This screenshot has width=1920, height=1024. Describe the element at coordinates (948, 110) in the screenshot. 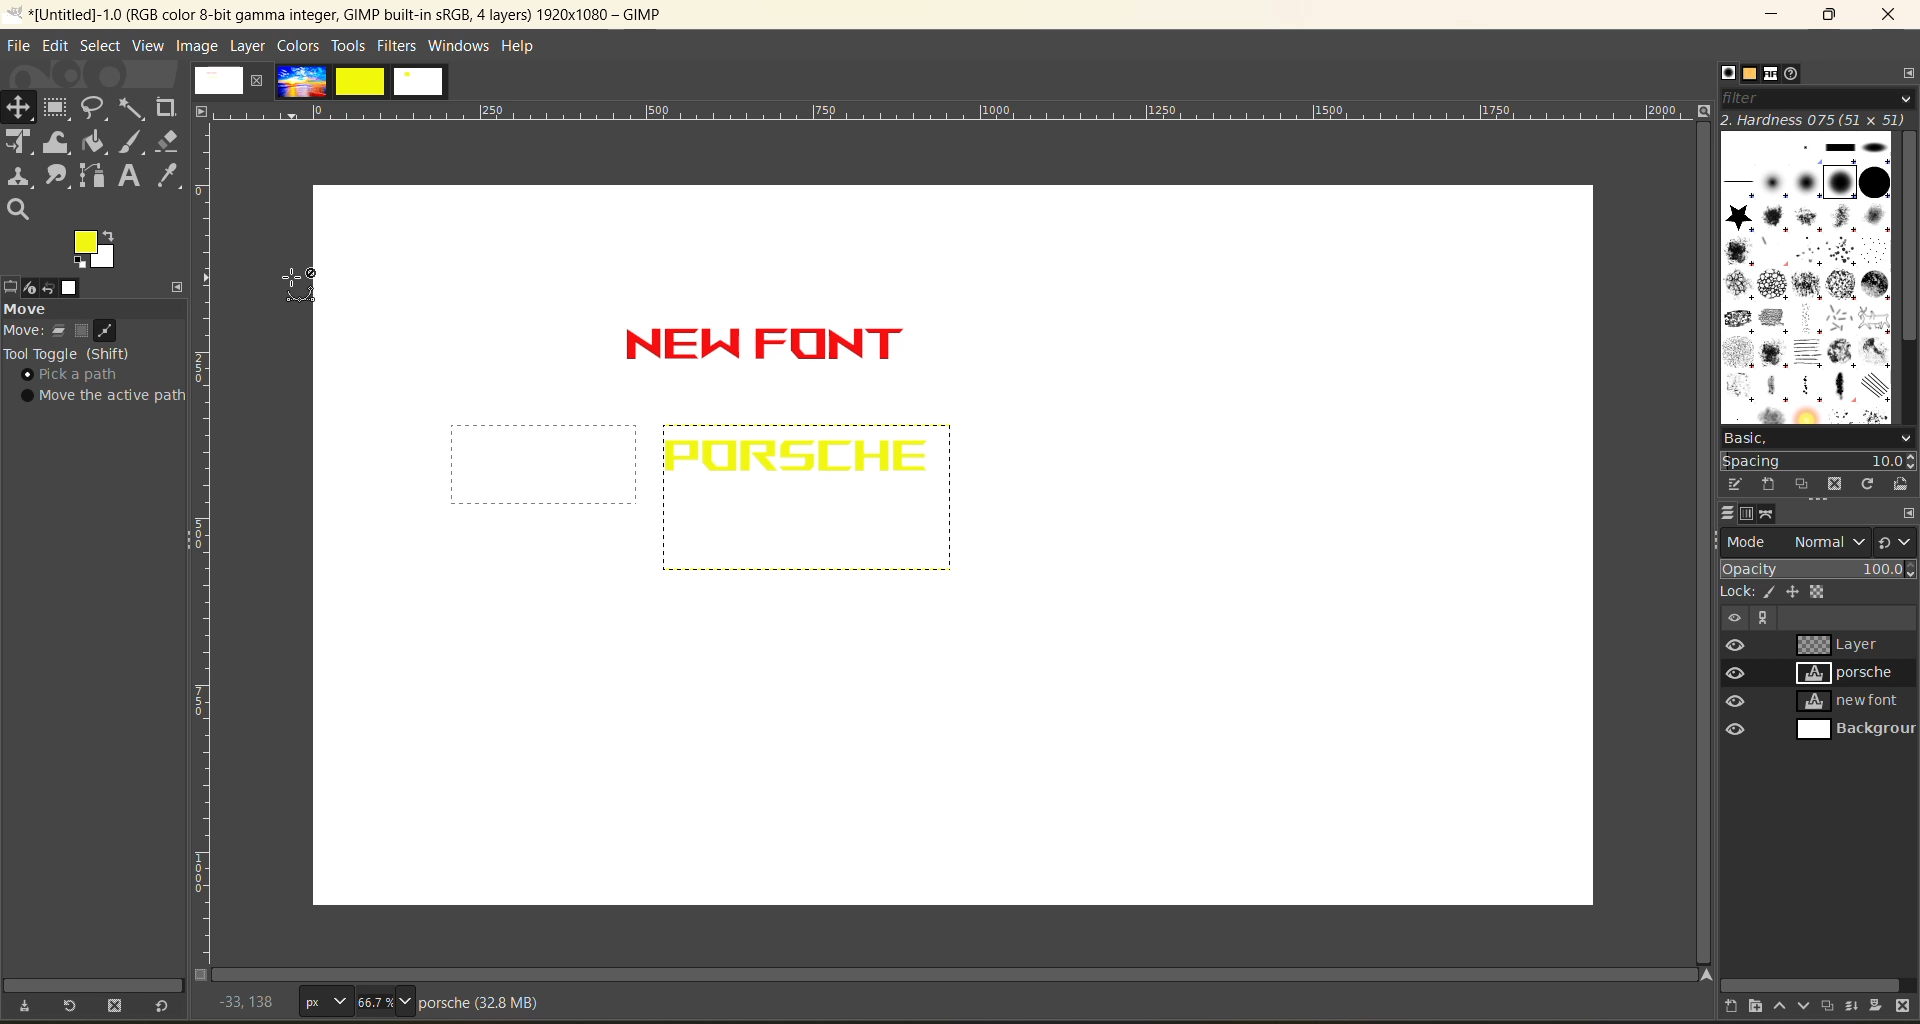

I see `horizontal ruler` at that location.